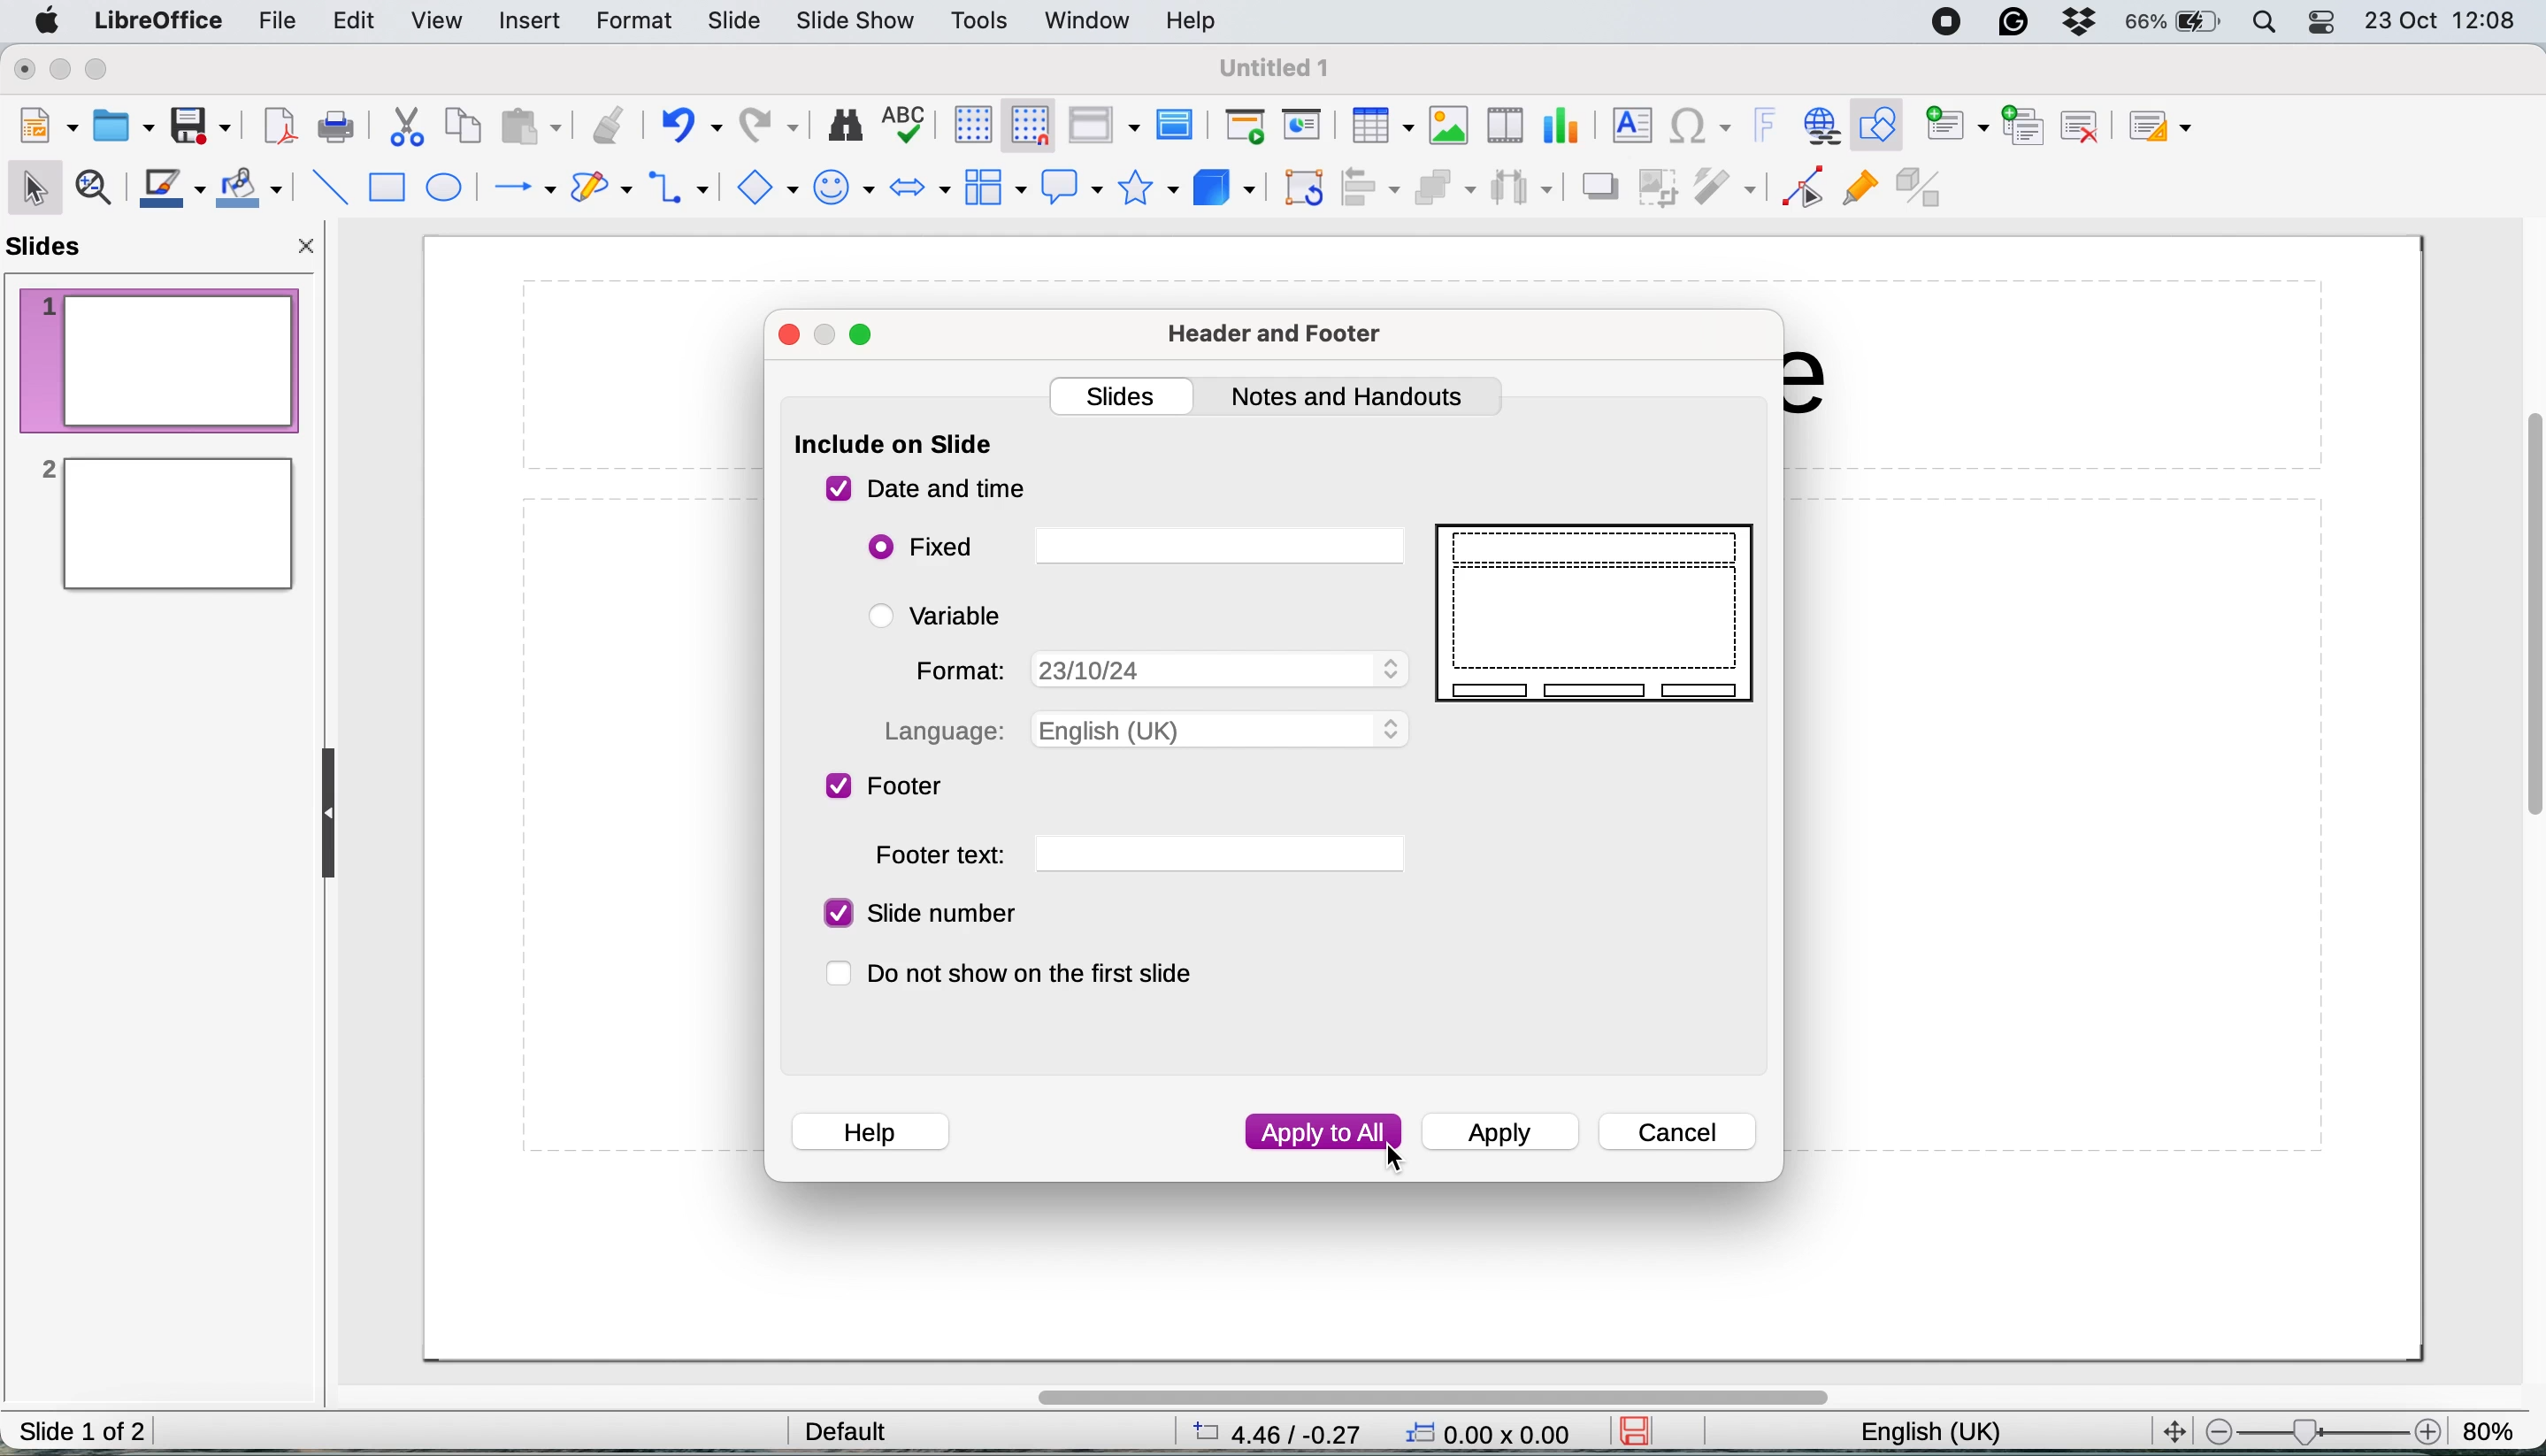 This screenshot has width=2546, height=1456. What do you see at coordinates (1442, 191) in the screenshot?
I see `arrange` at bounding box center [1442, 191].